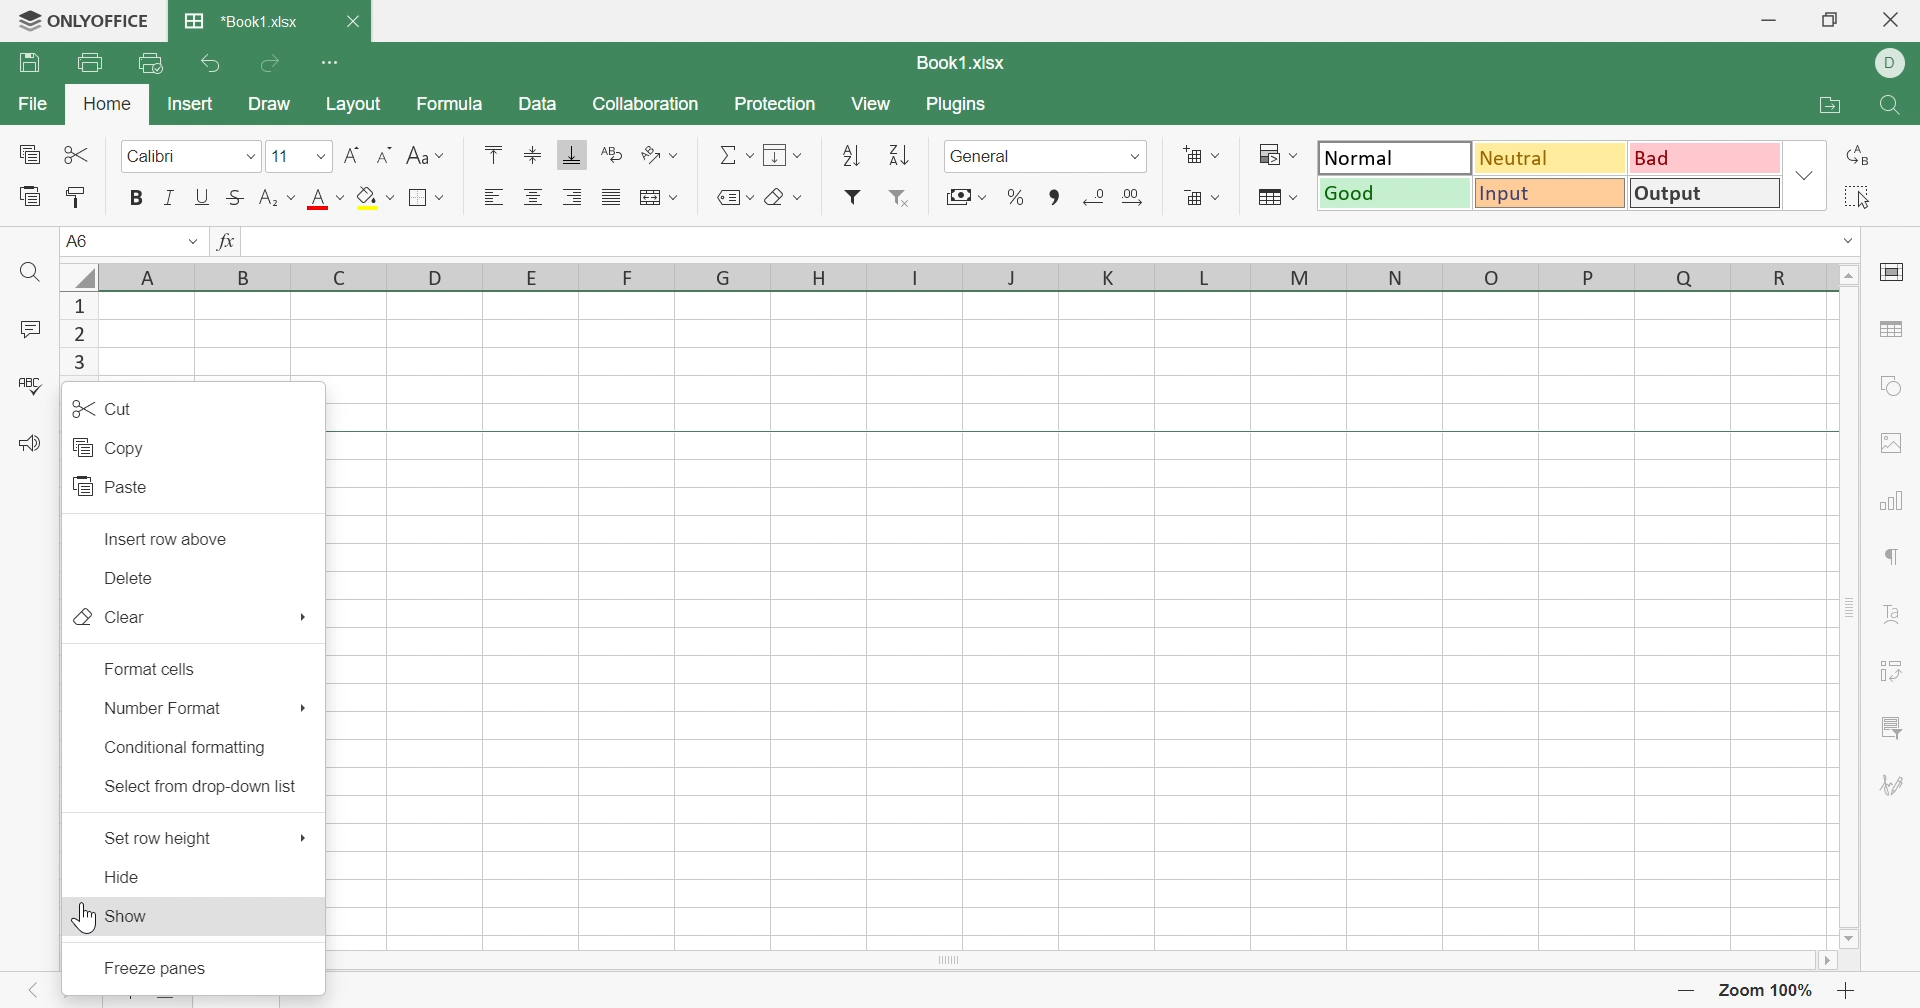 This screenshot has height=1008, width=1920. I want to click on Merge and center, so click(658, 198).